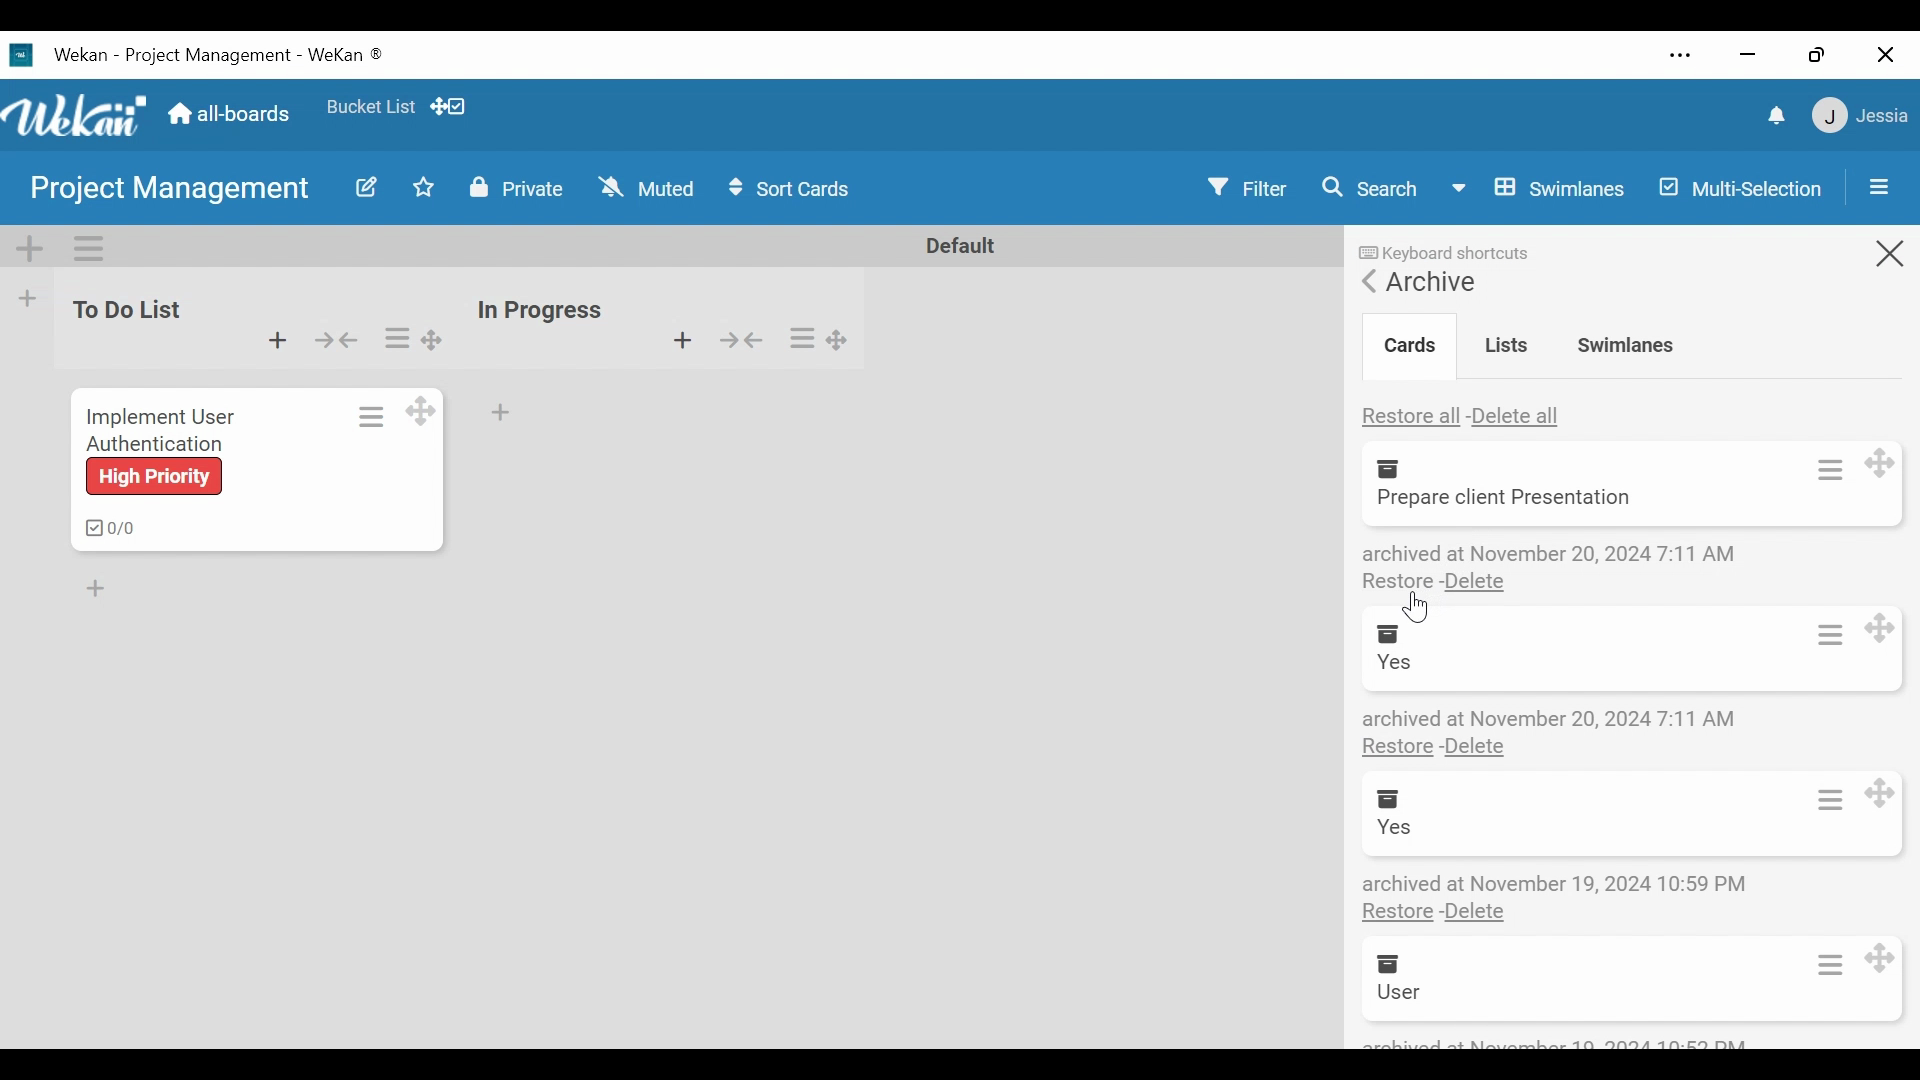  Describe the element at coordinates (1251, 187) in the screenshot. I see `Filter` at that location.